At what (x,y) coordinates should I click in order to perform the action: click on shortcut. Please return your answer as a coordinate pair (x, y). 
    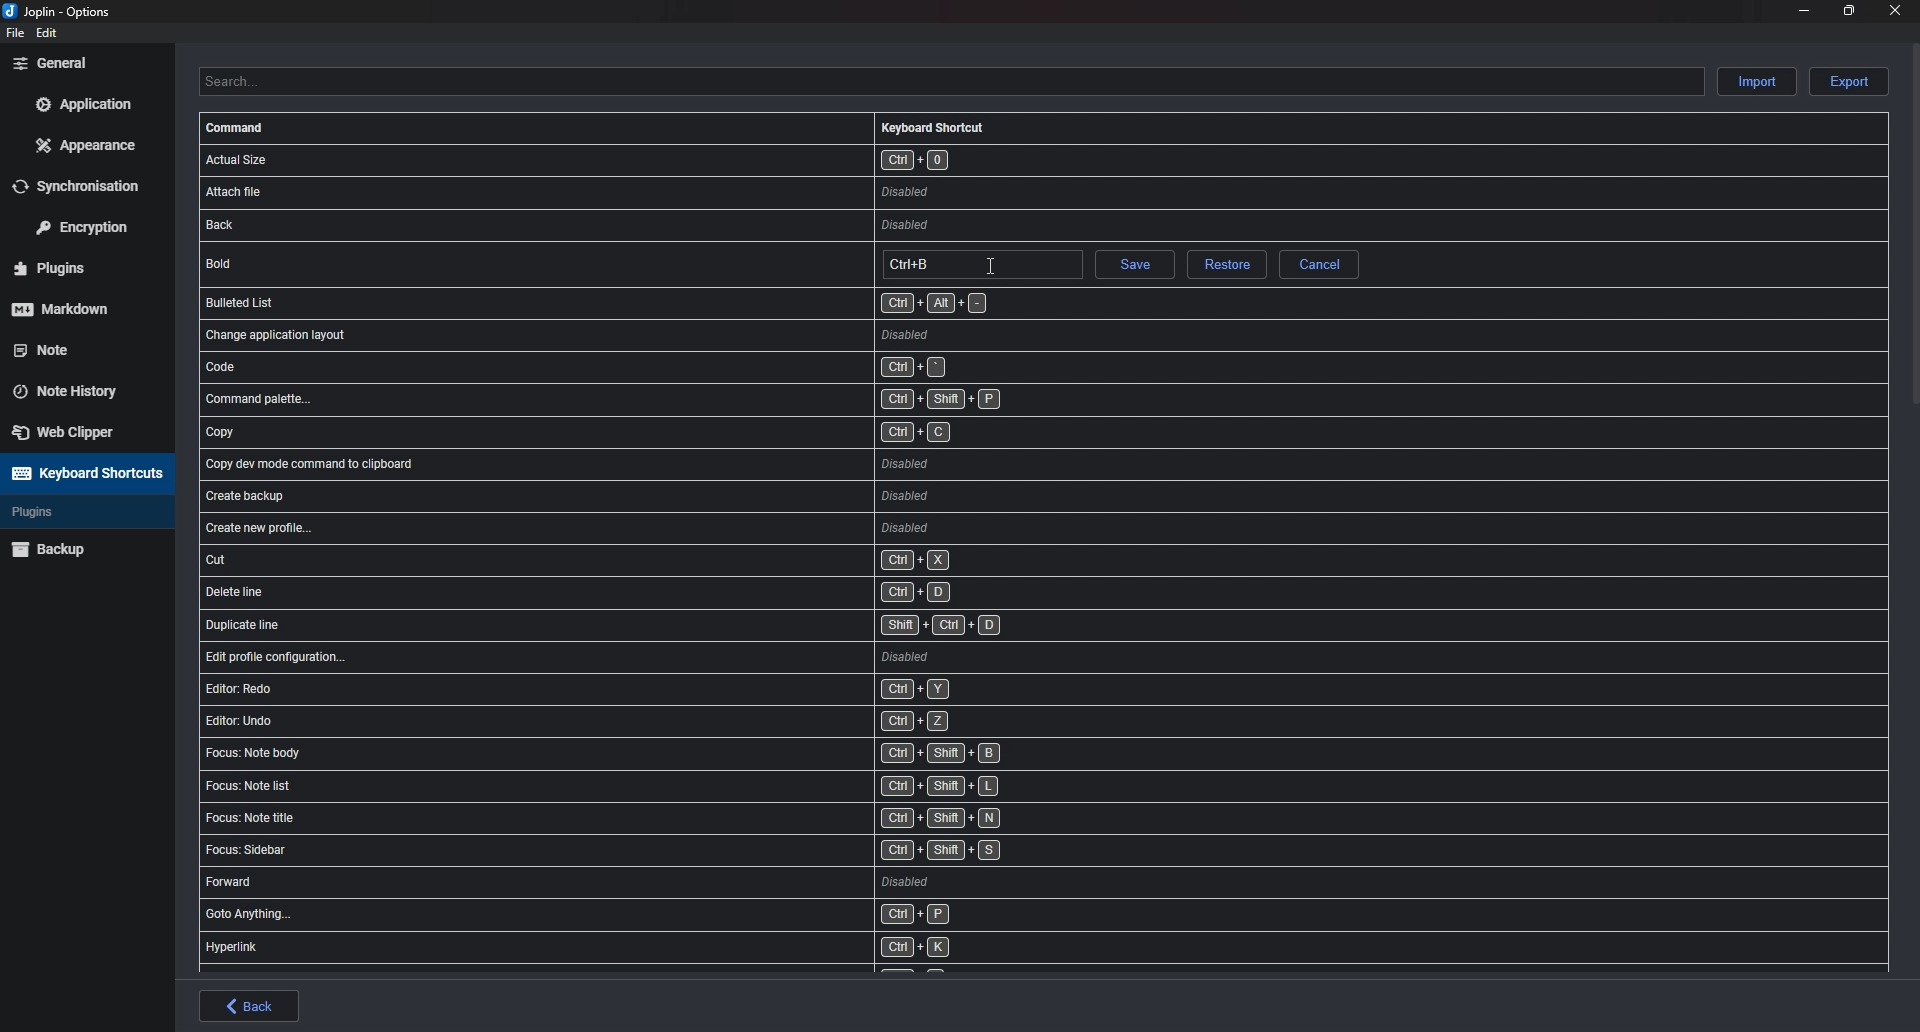
    Looking at the image, I should click on (655, 821).